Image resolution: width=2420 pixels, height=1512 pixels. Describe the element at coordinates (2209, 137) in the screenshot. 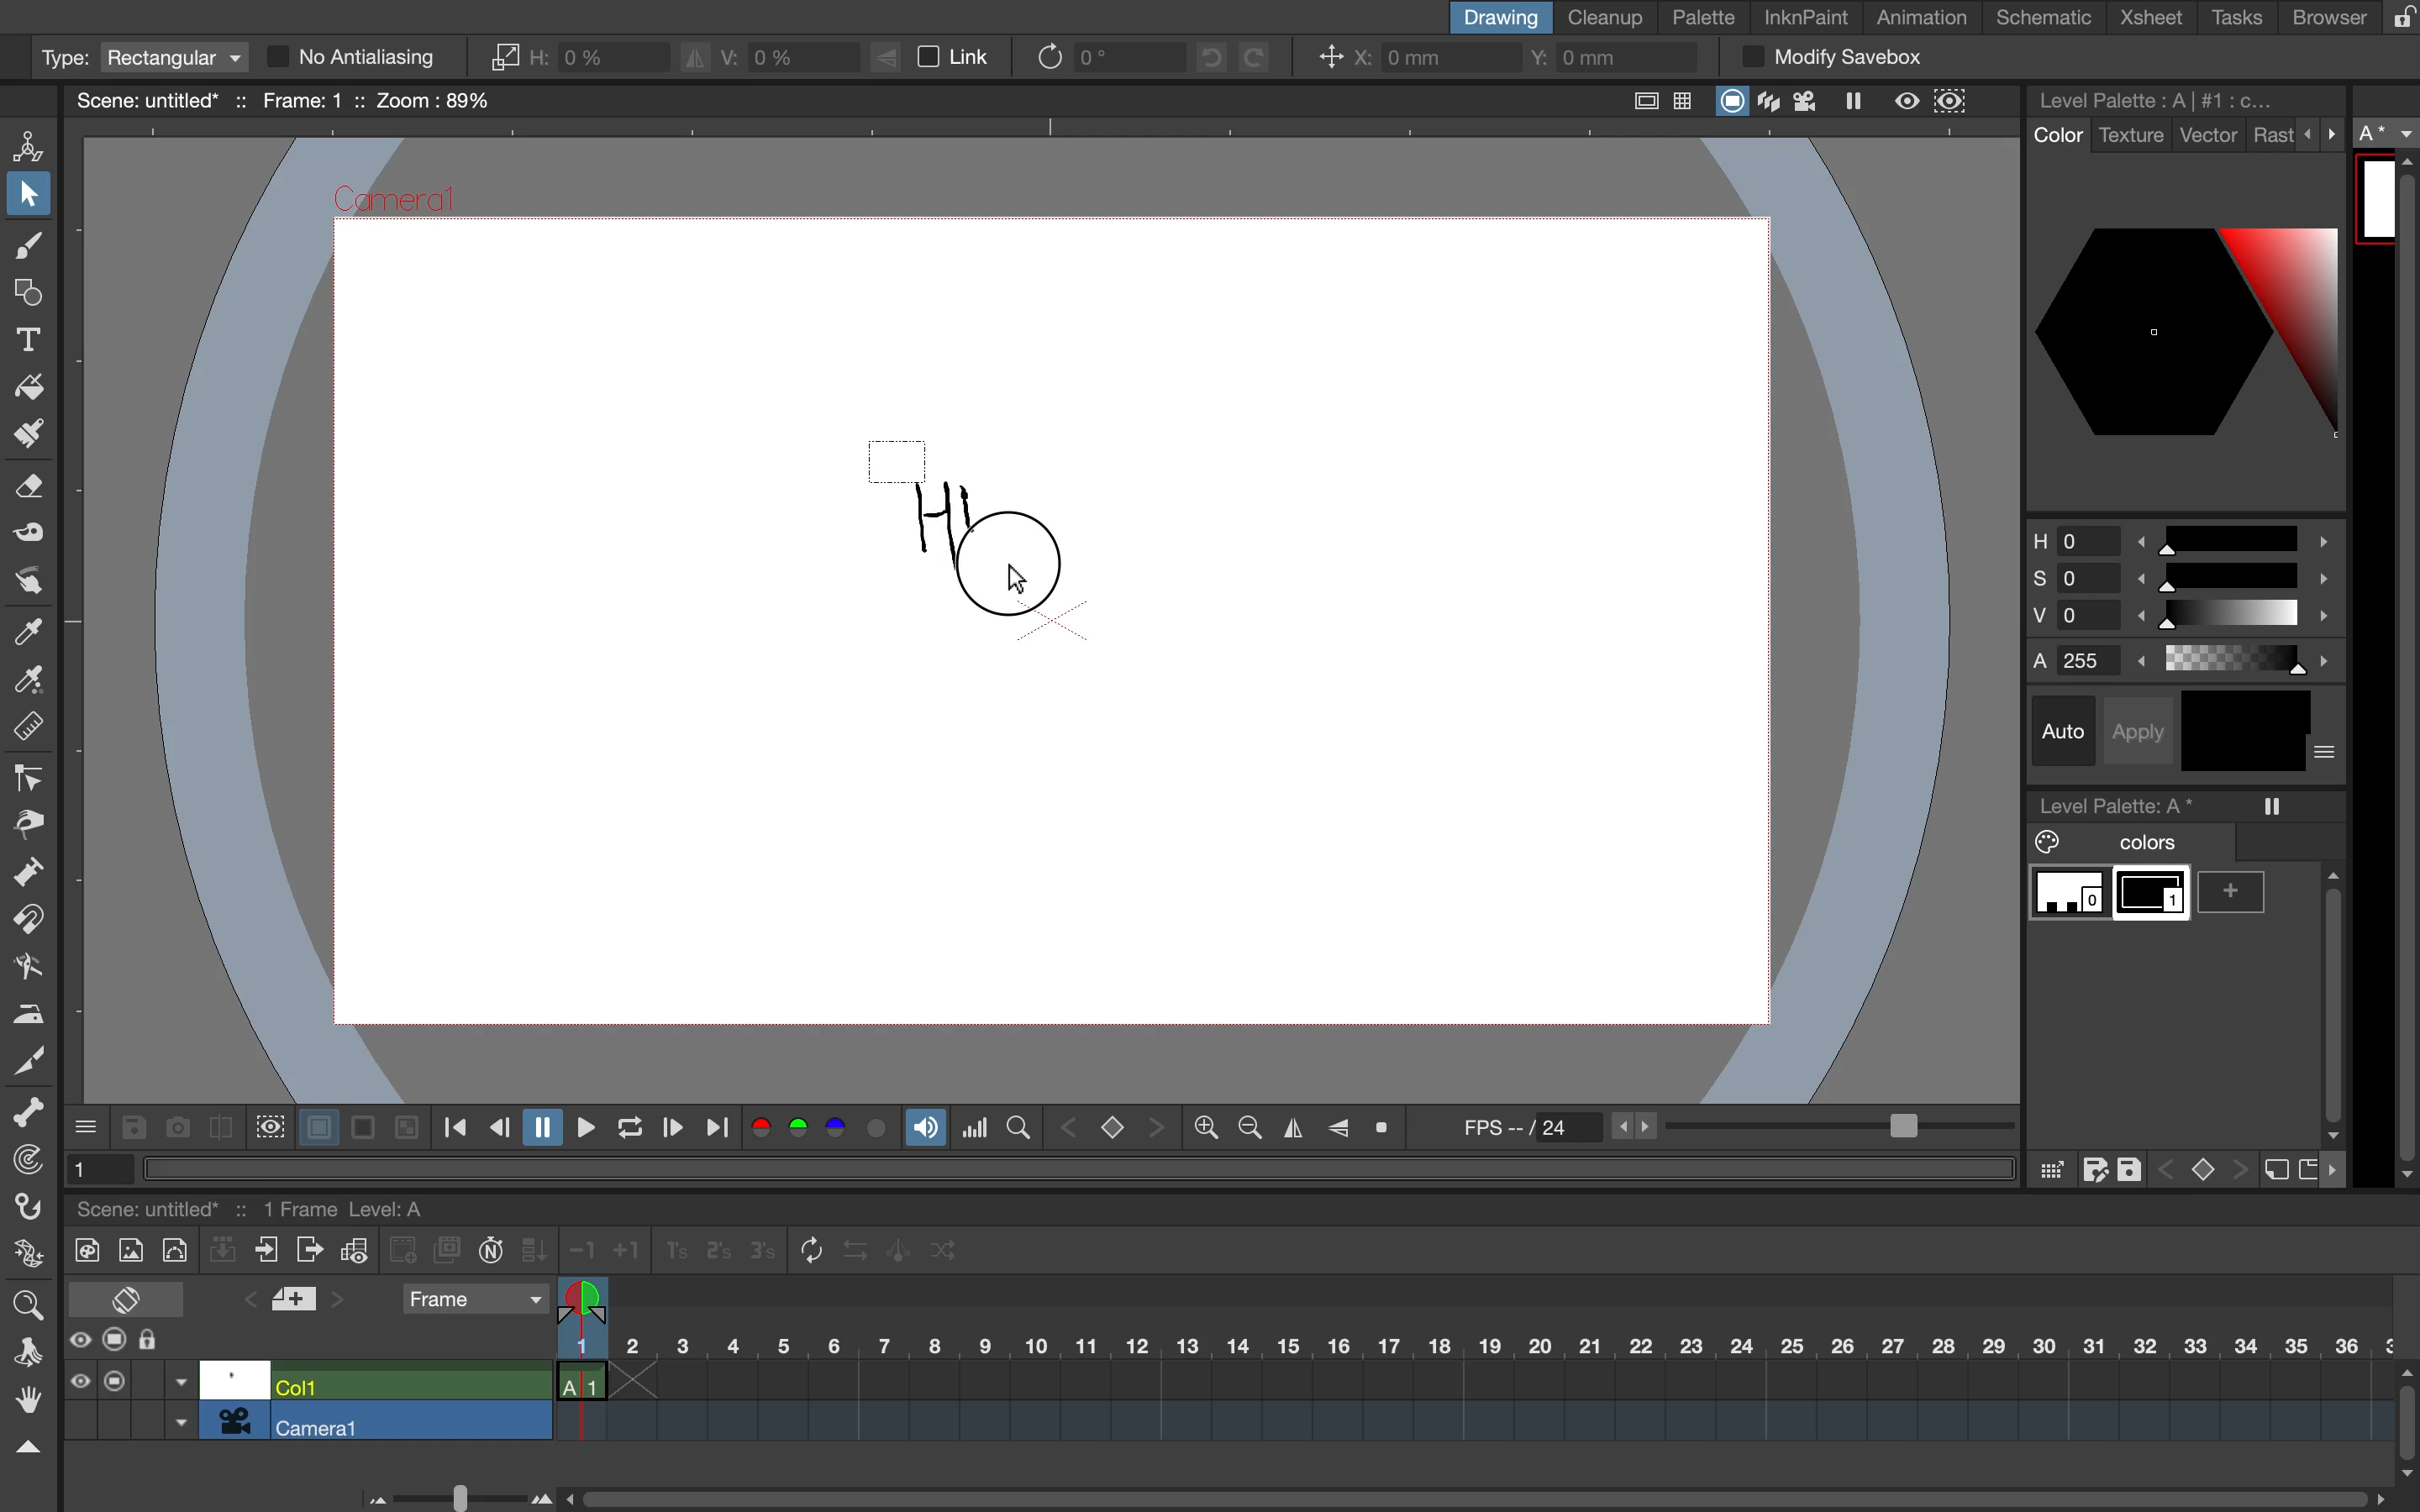

I see `vector` at that location.